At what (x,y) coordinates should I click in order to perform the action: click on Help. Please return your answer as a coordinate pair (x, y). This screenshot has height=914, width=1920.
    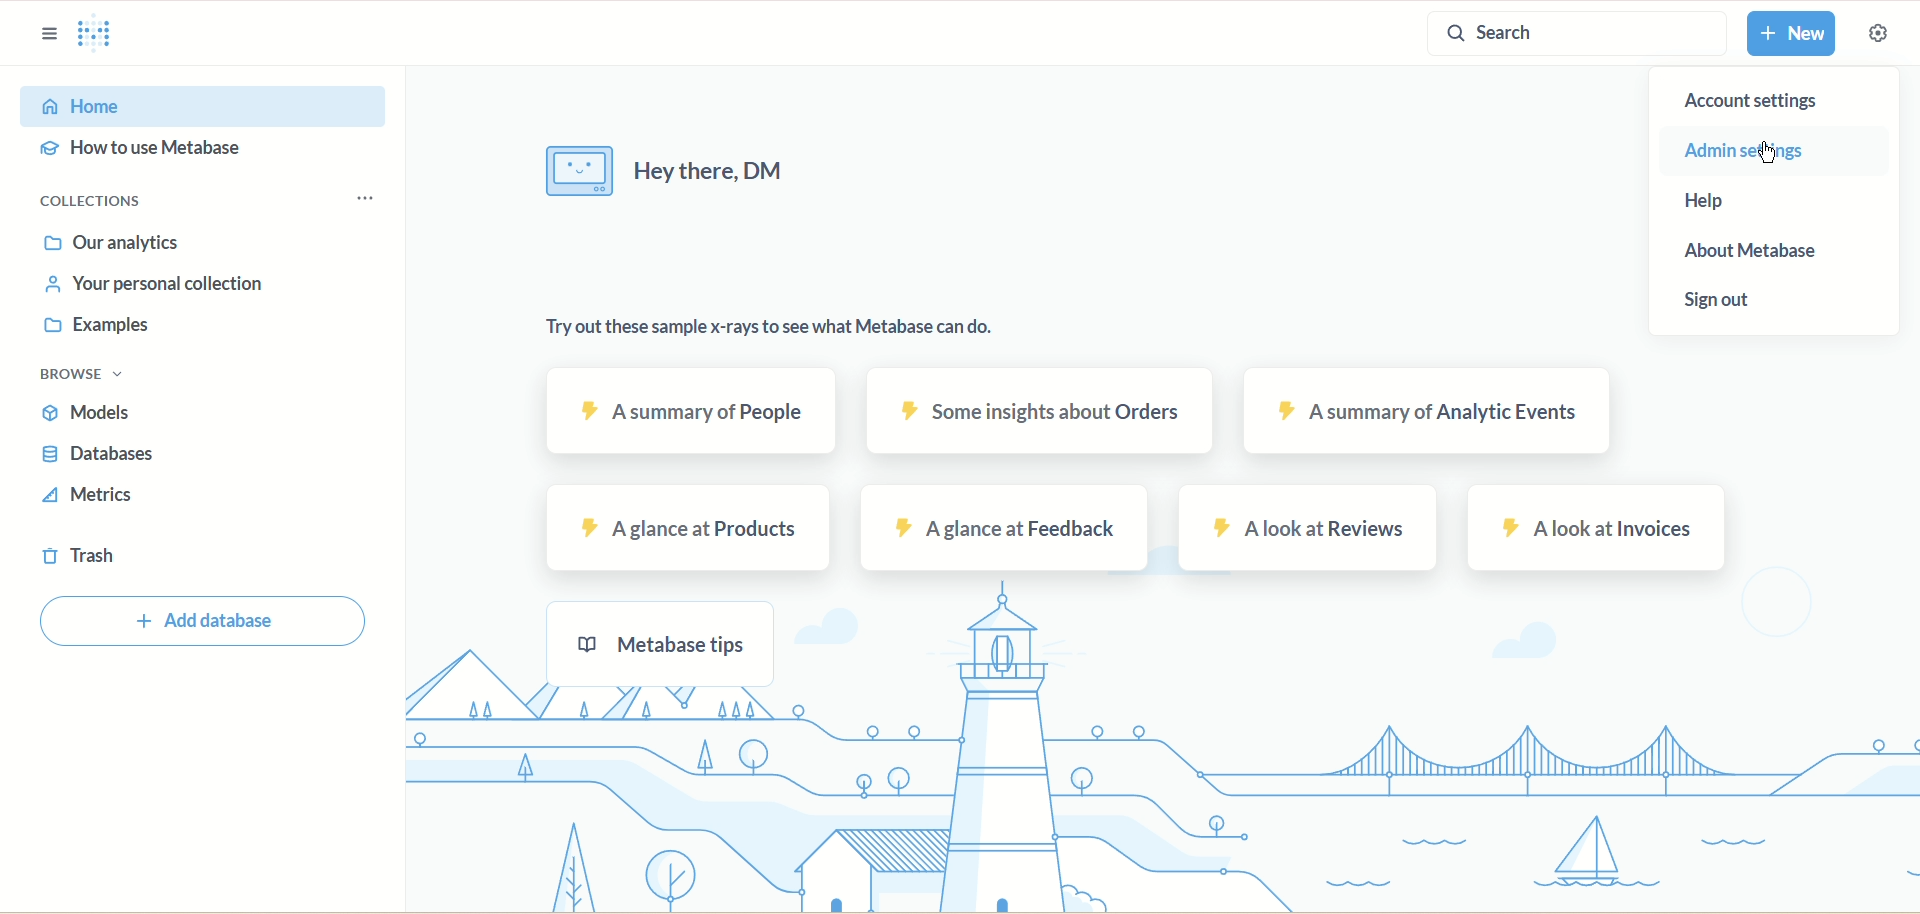
    Looking at the image, I should click on (1748, 199).